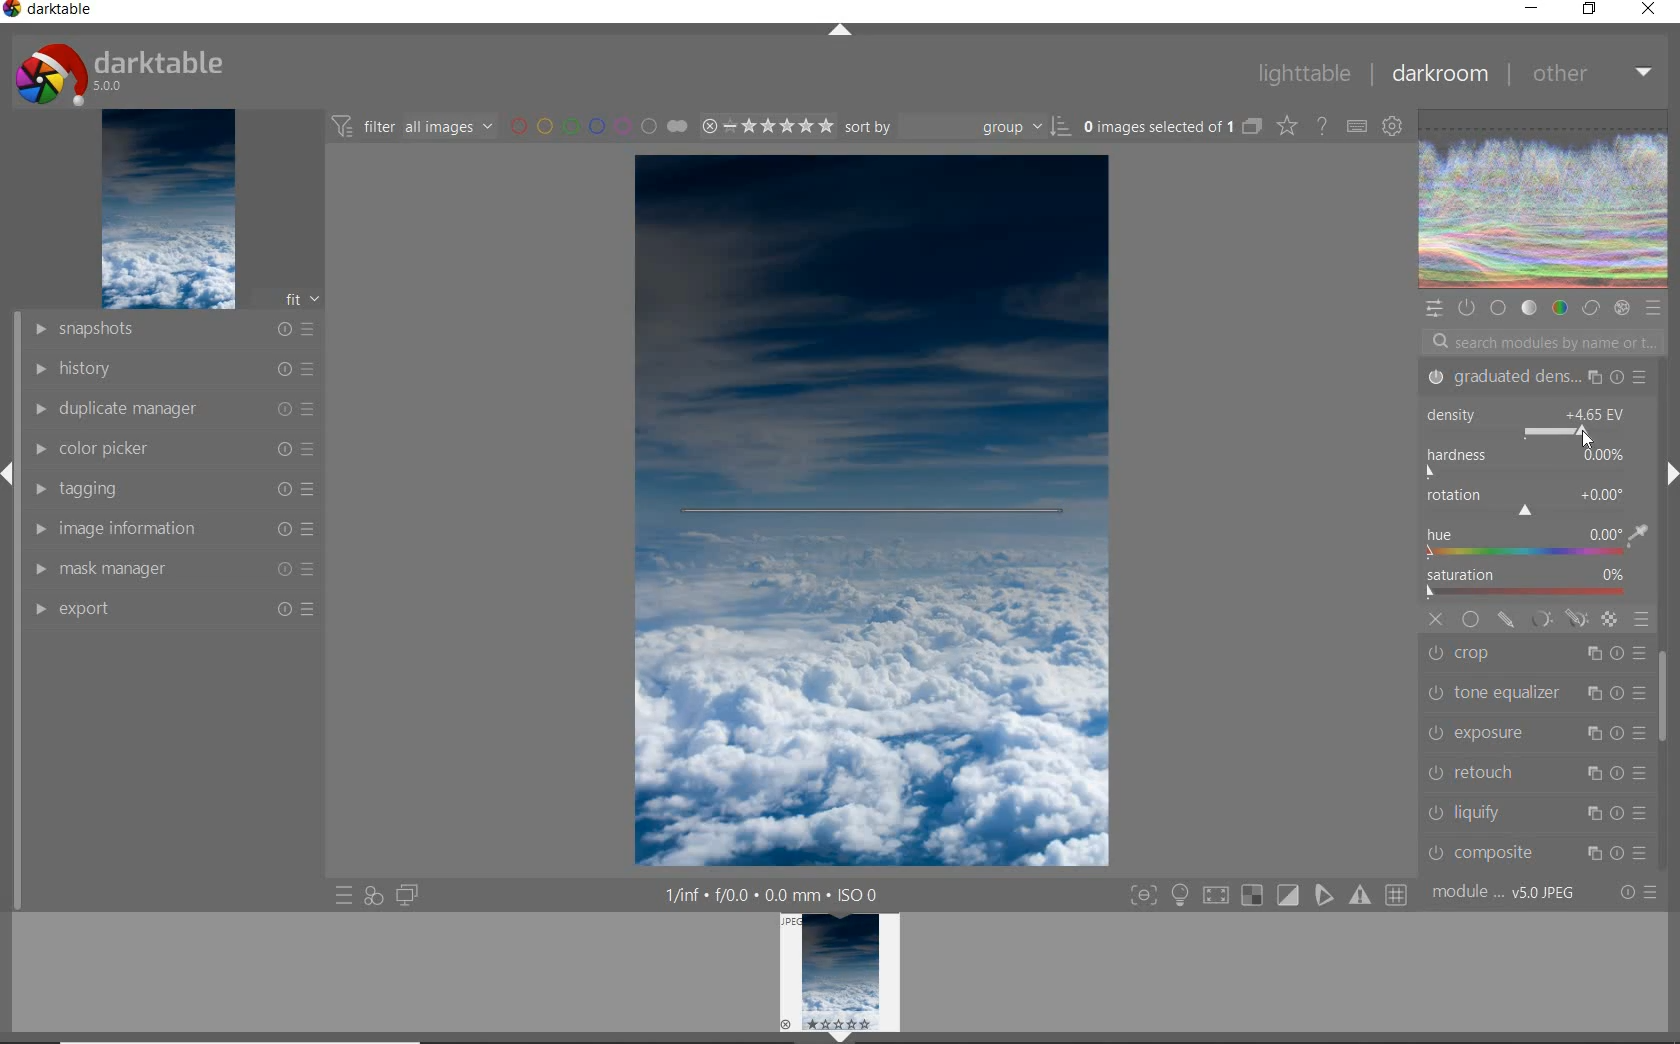 The height and width of the screenshot is (1044, 1680). Describe the element at coordinates (343, 896) in the screenshot. I see `QUICK ACCESS TO PRESET` at that location.